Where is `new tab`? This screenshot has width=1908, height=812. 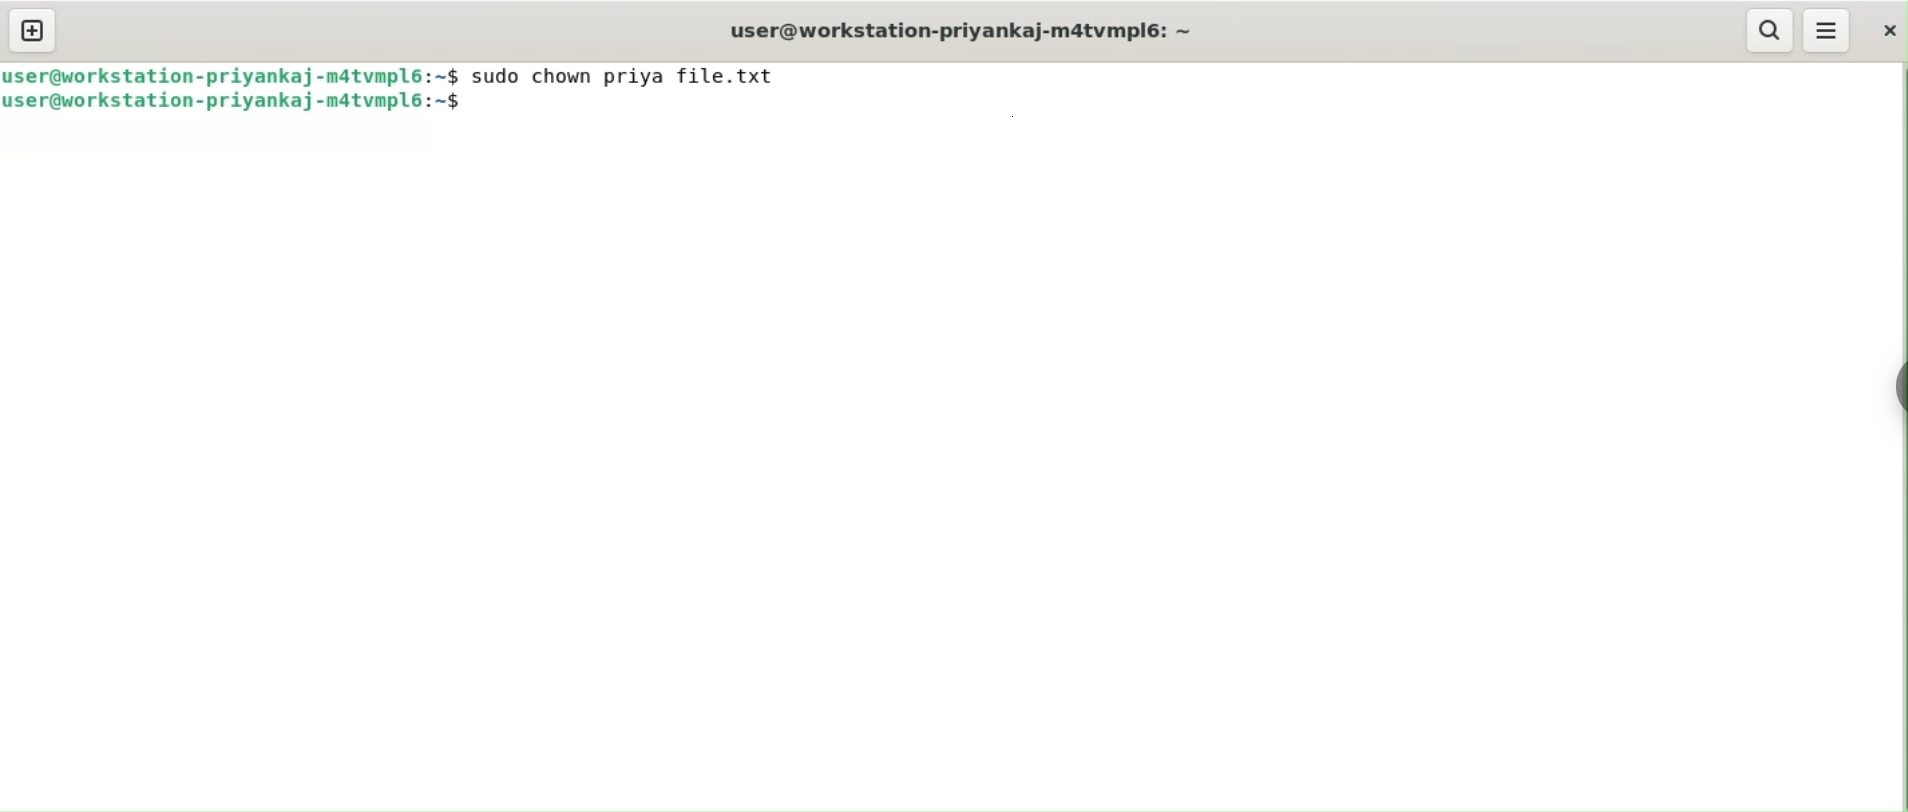
new tab is located at coordinates (33, 32).